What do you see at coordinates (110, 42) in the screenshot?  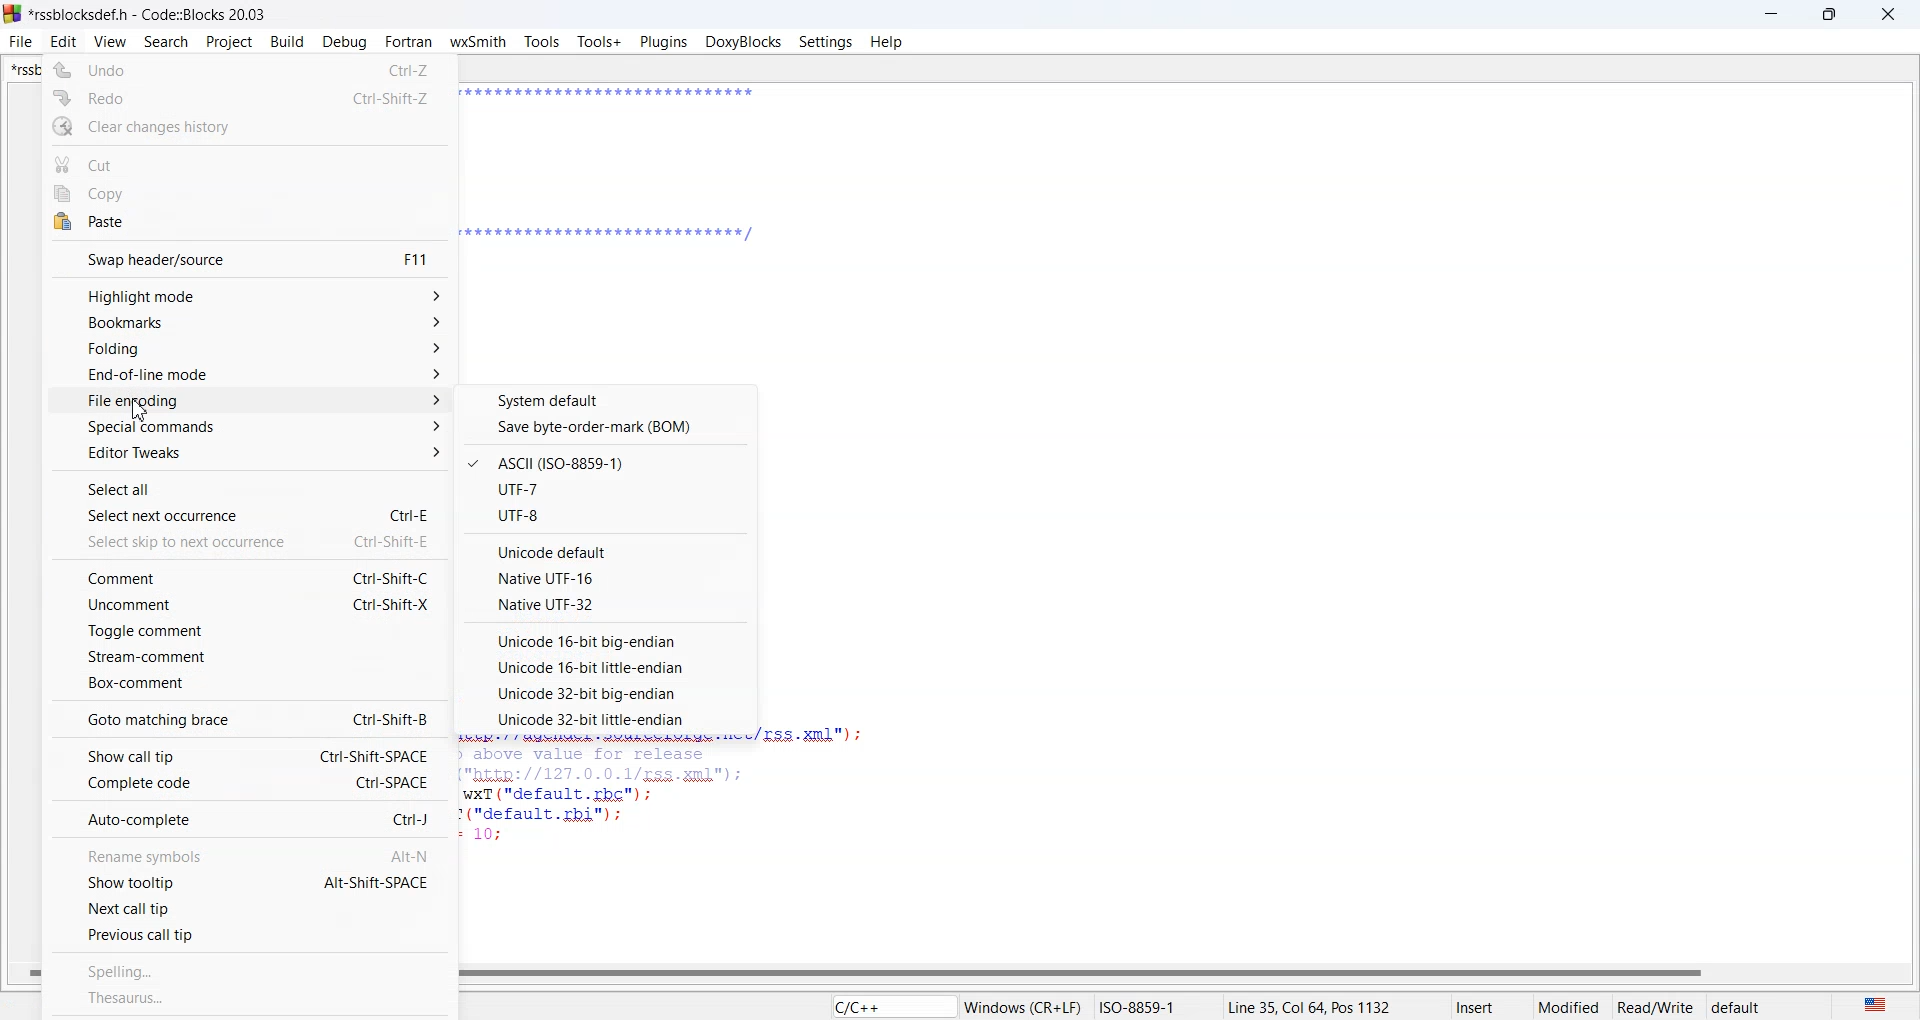 I see `View` at bounding box center [110, 42].